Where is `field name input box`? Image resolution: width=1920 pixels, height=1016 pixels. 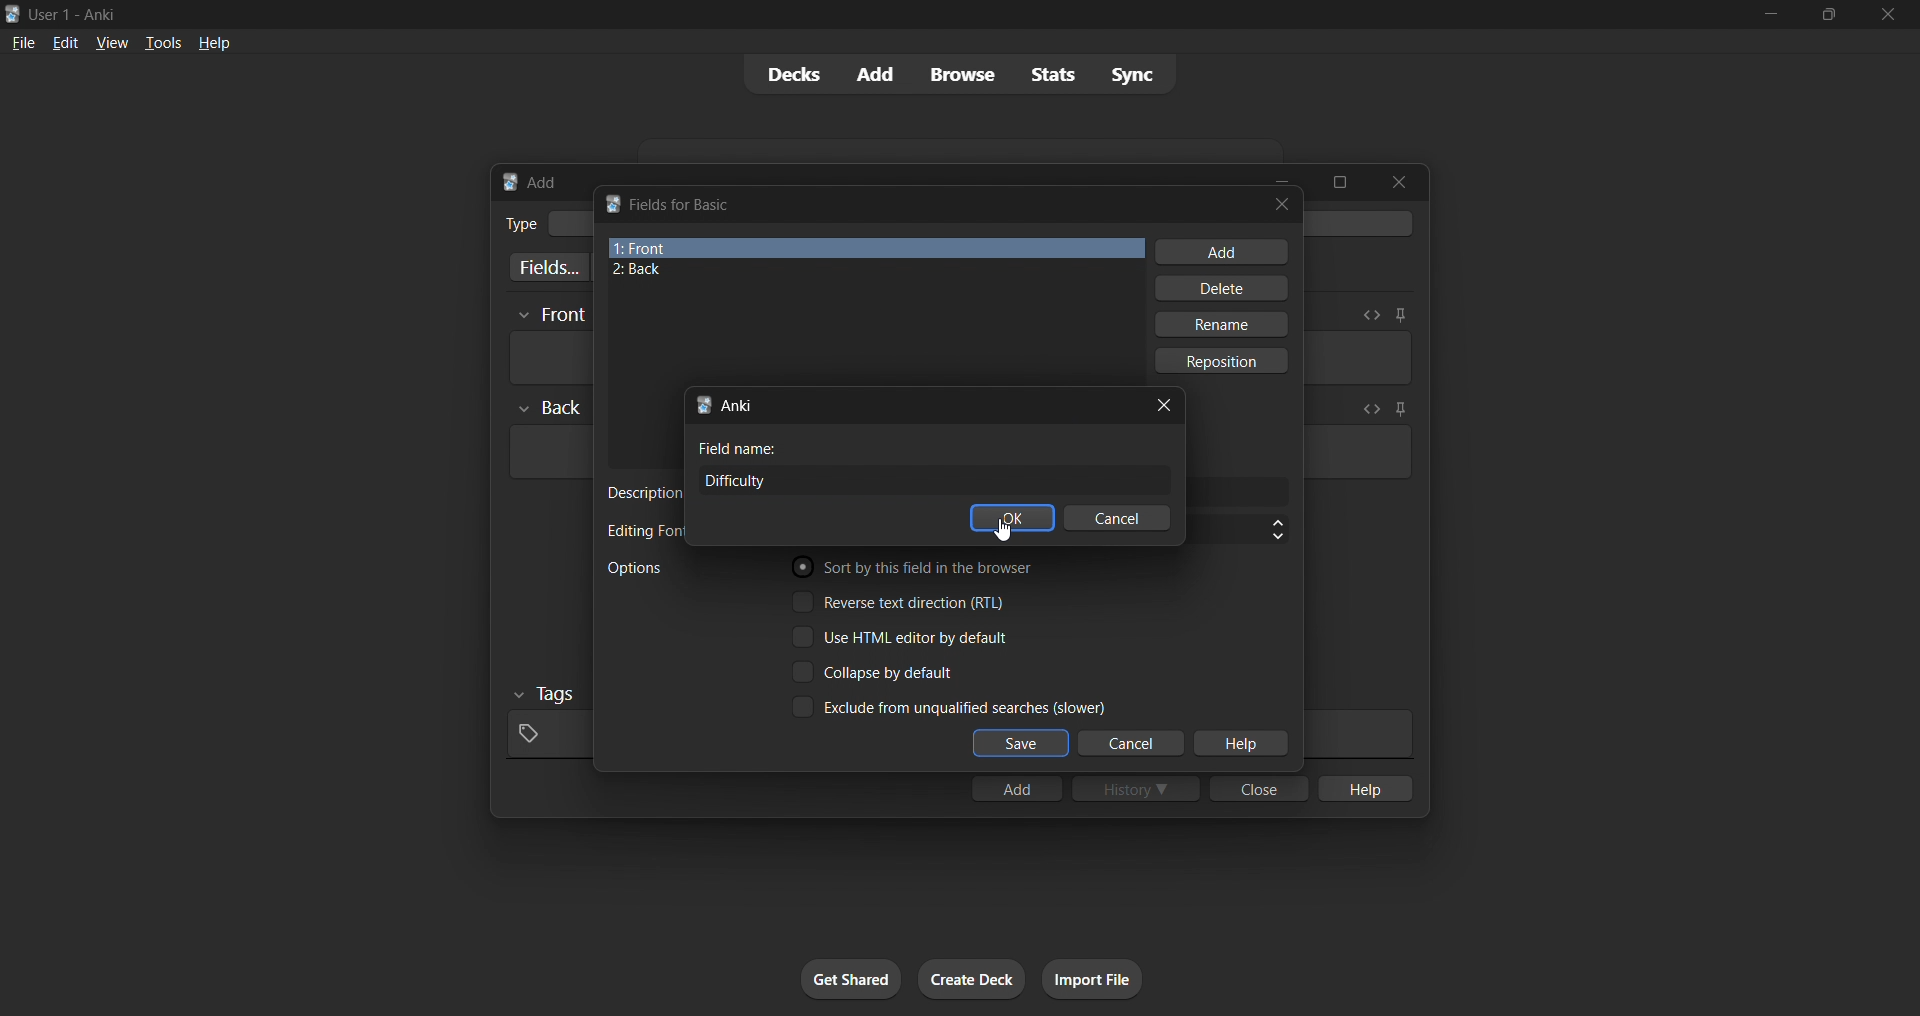
field name input box is located at coordinates (935, 480).